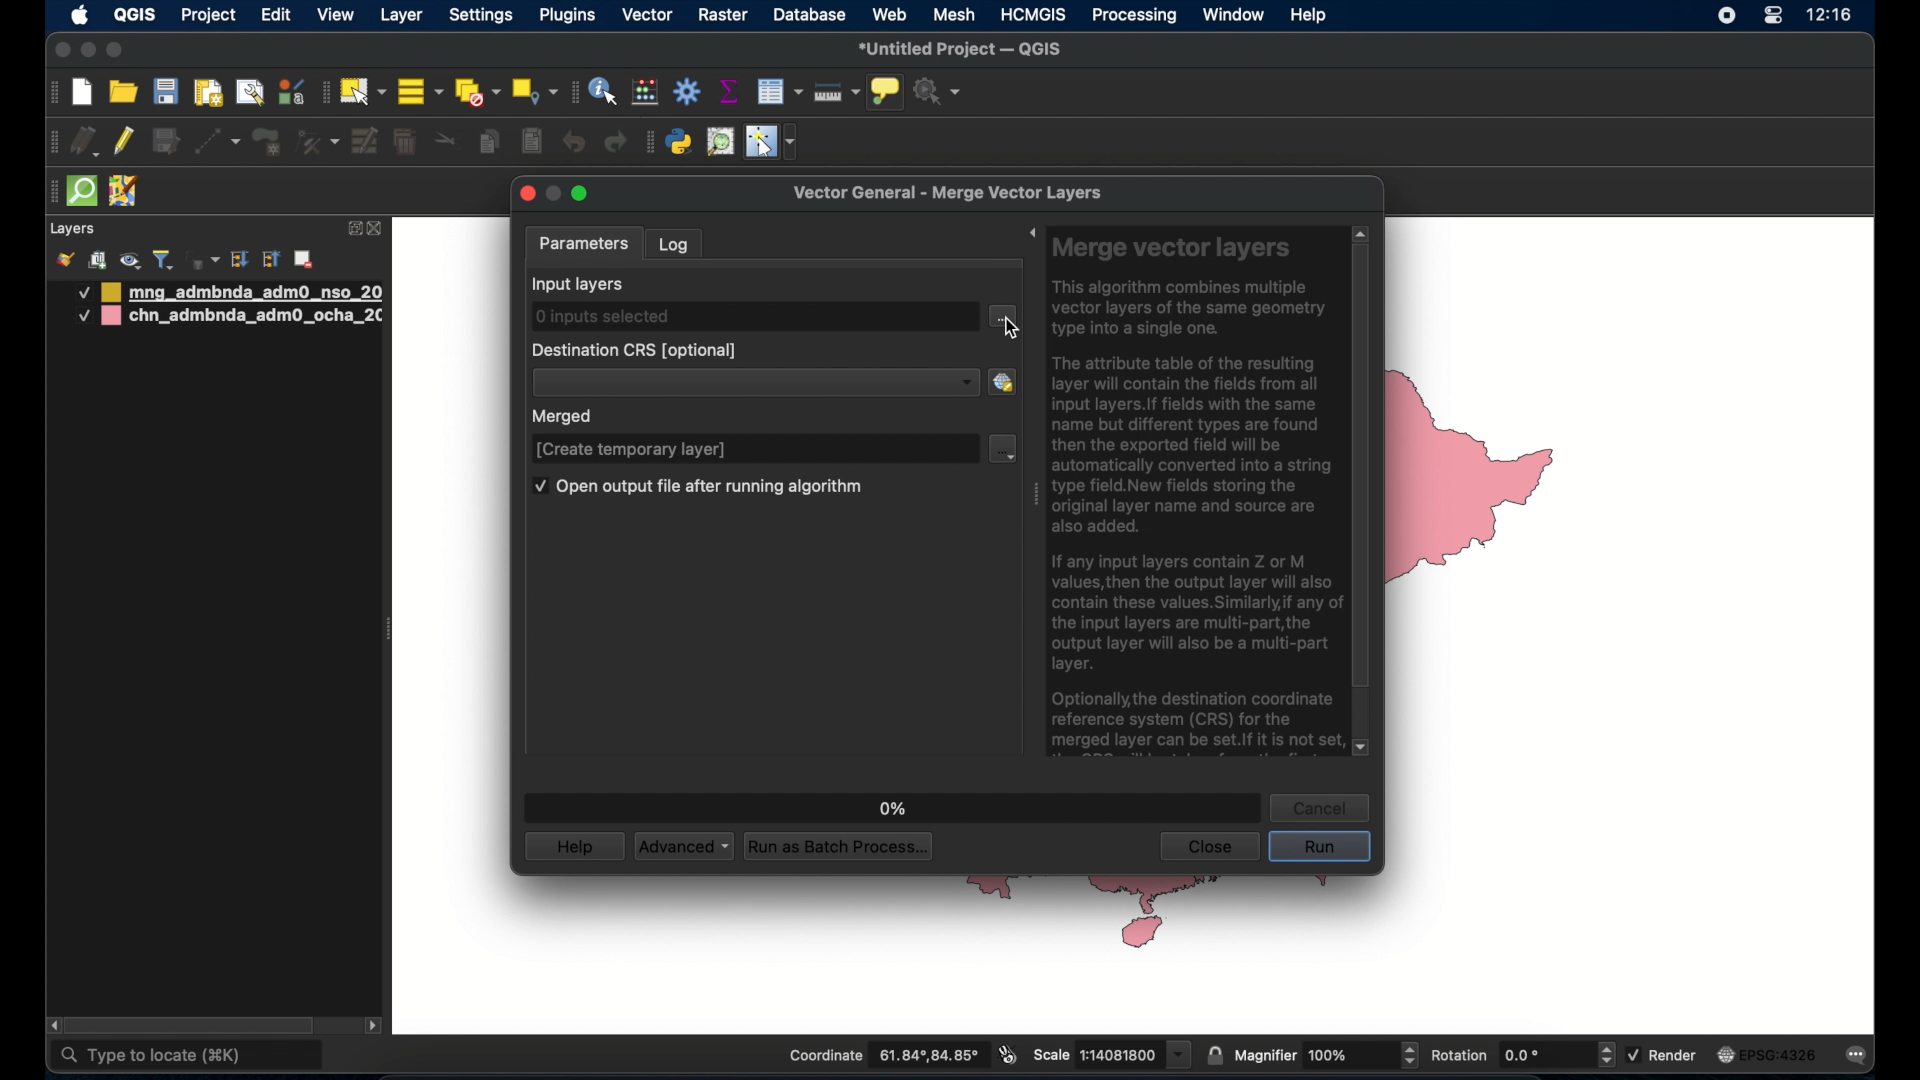  Describe the element at coordinates (645, 91) in the screenshot. I see `open field calculator` at that location.